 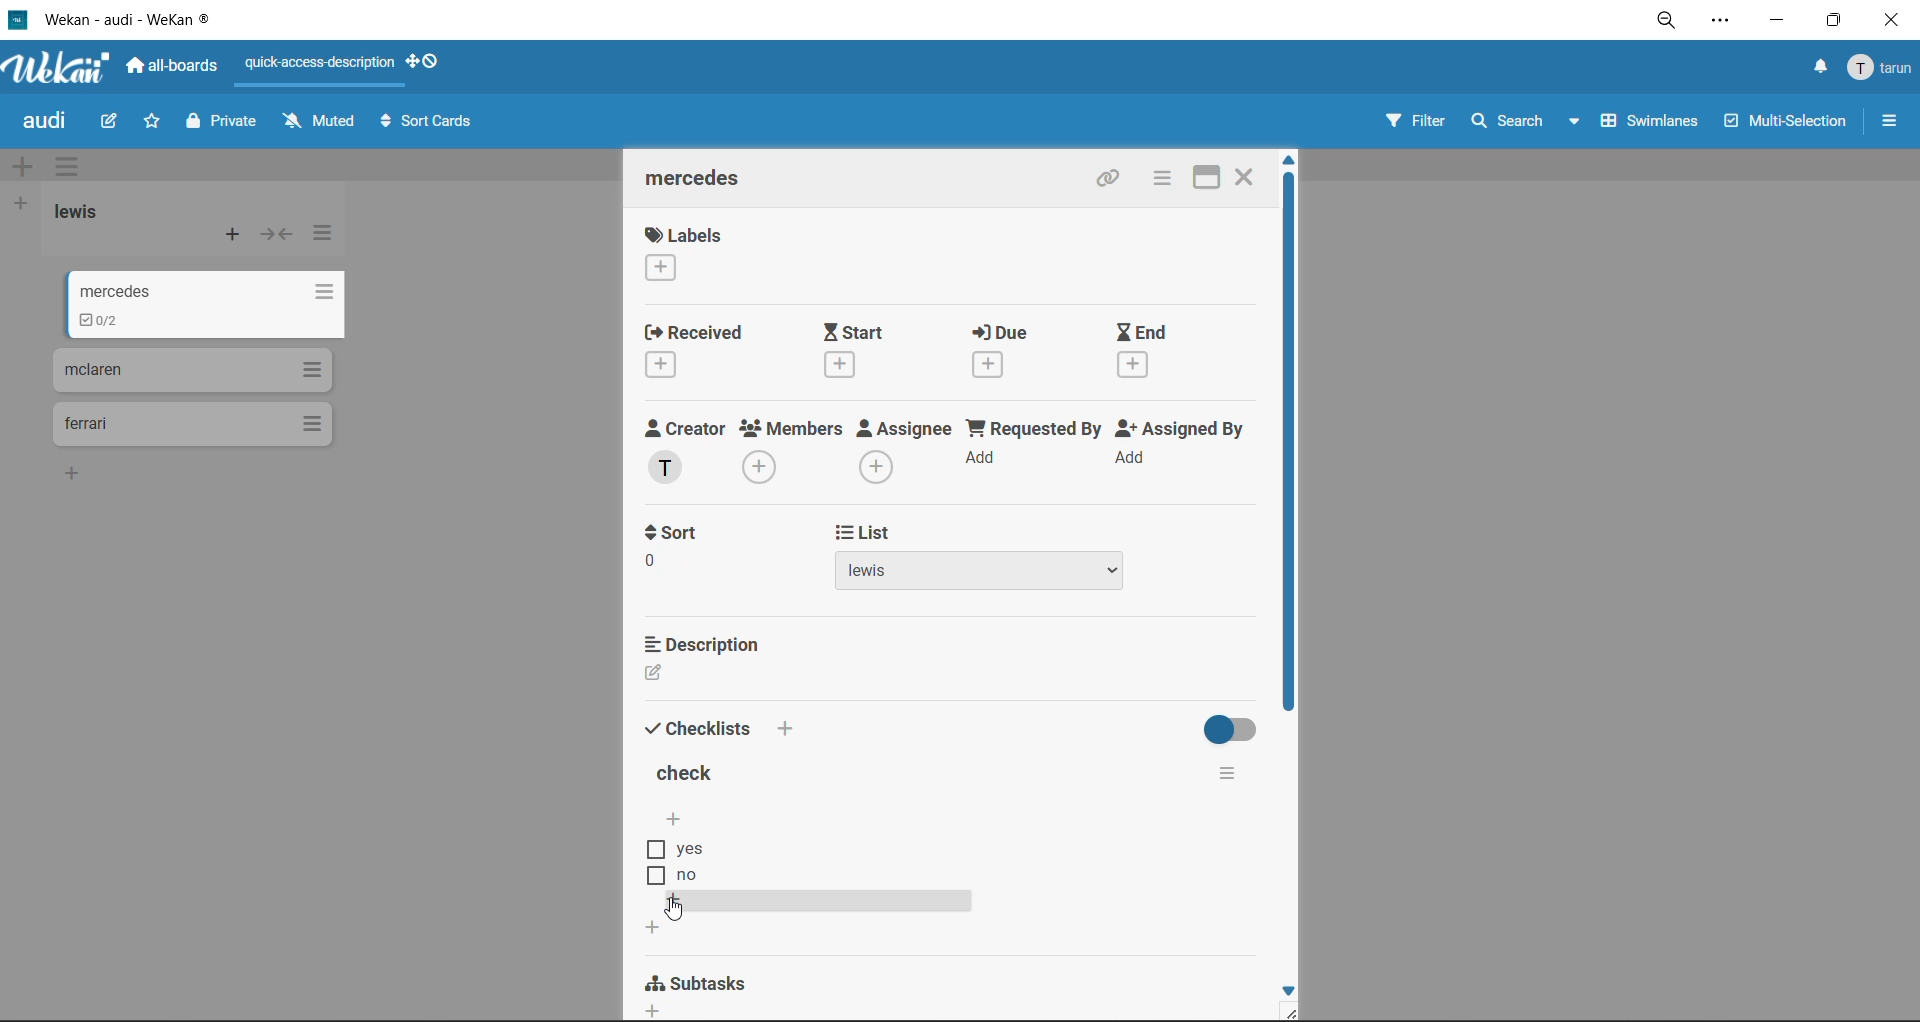 What do you see at coordinates (76, 472) in the screenshot?
I see `Add card to bottom of the list` at bounding box center [76, 472].